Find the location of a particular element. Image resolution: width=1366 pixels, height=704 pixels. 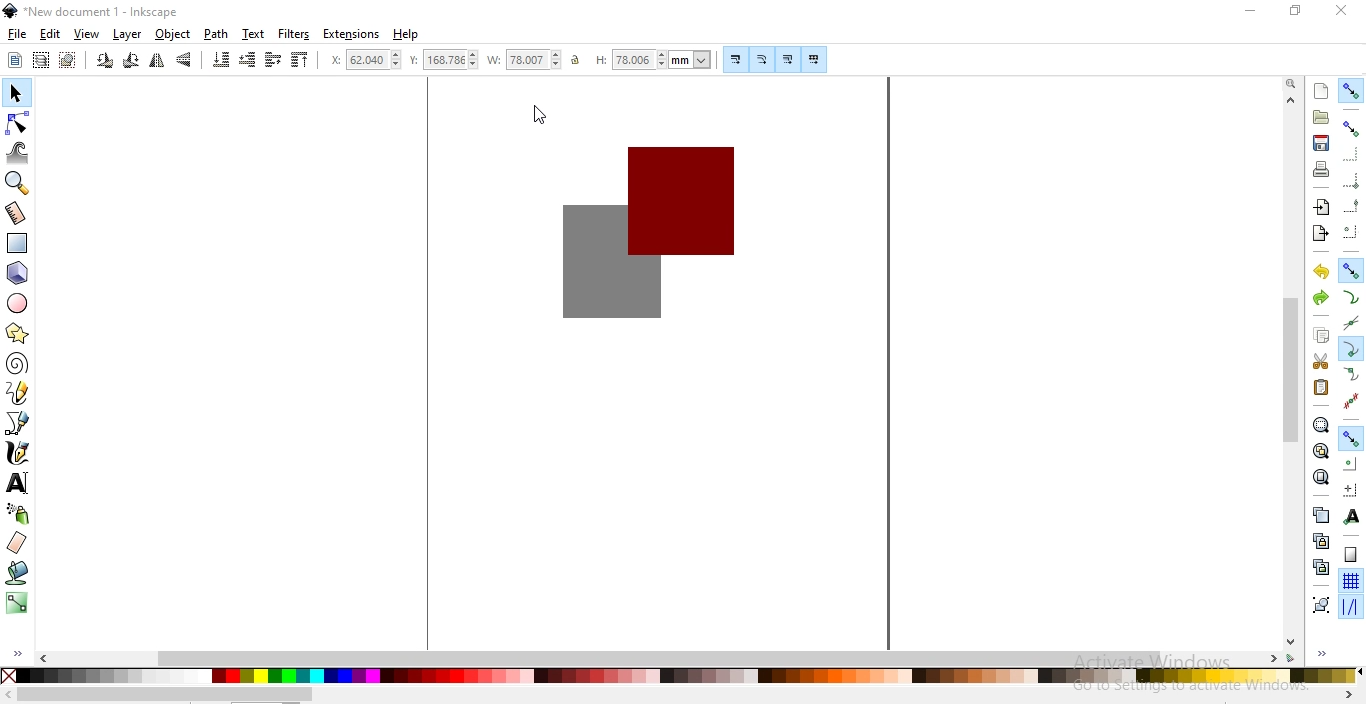

scrollbar is located at coordinates (662, 657).